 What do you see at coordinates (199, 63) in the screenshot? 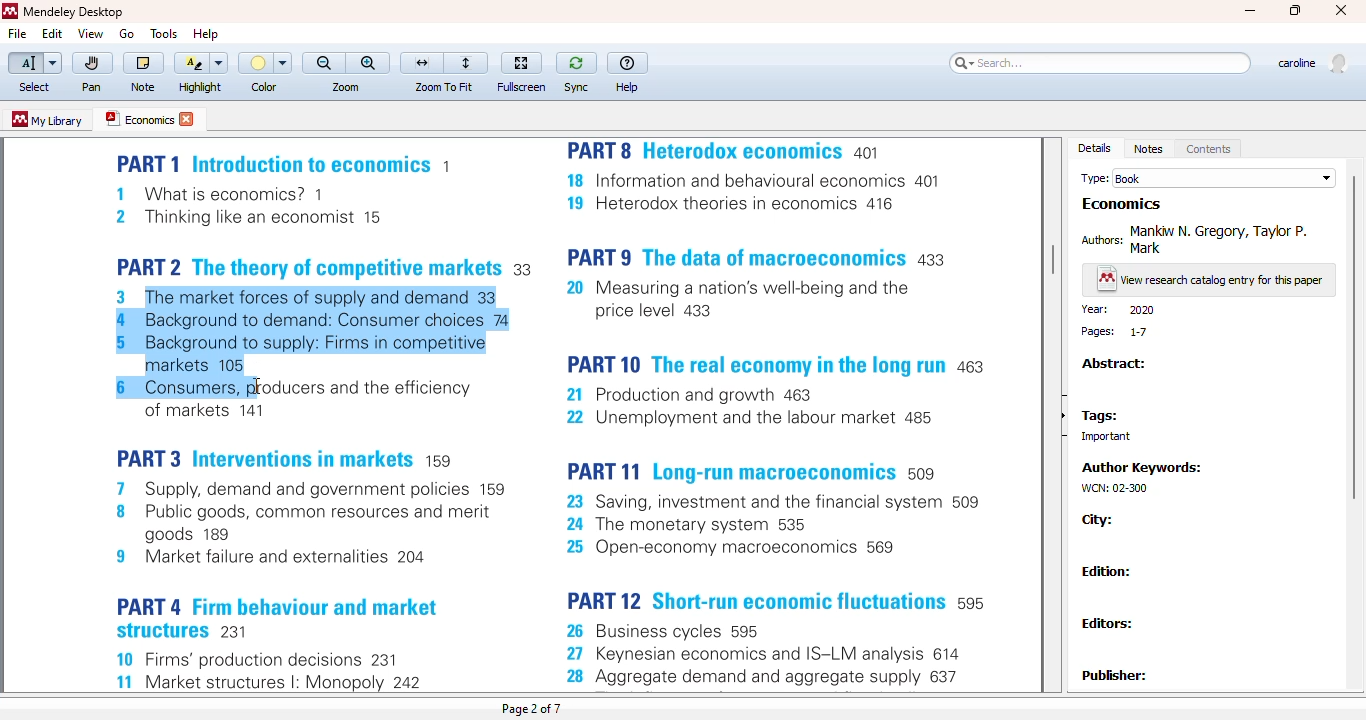
I see `highlight` at bounding box center [199, 63].